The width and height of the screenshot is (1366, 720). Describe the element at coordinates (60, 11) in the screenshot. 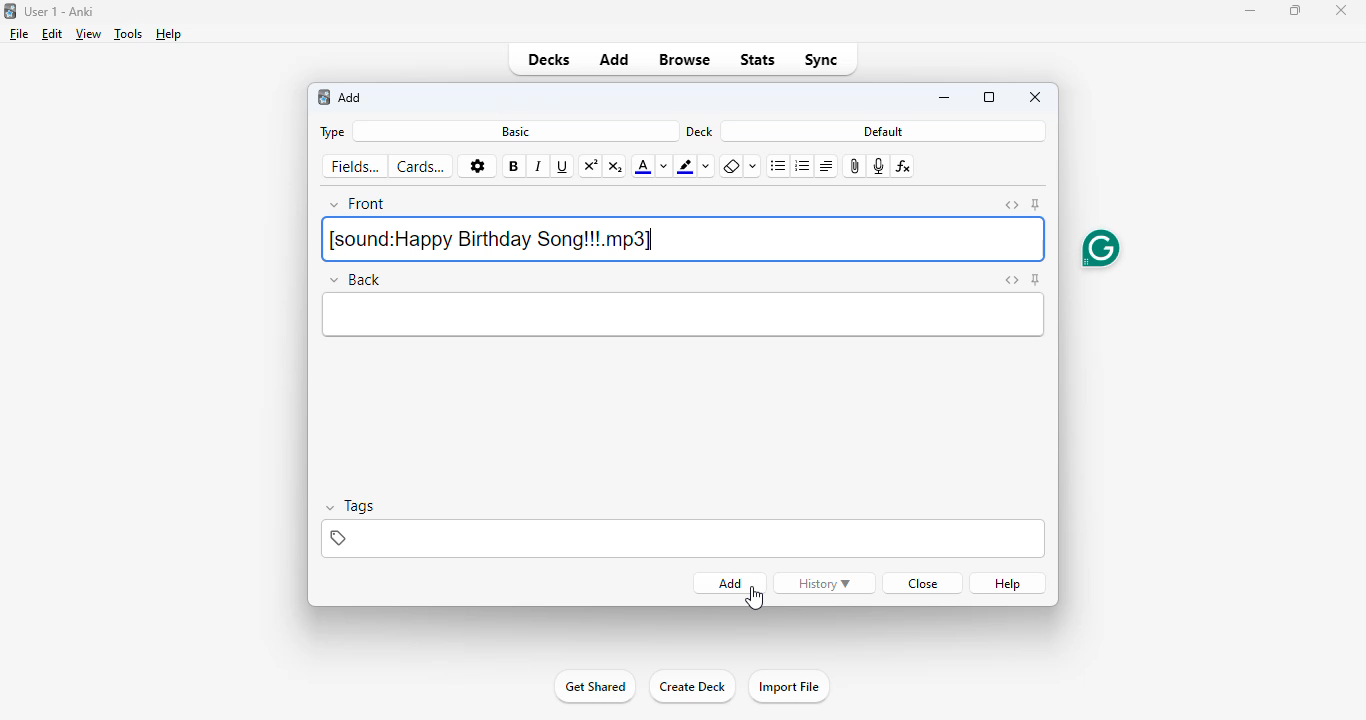

I see `title` at that location.